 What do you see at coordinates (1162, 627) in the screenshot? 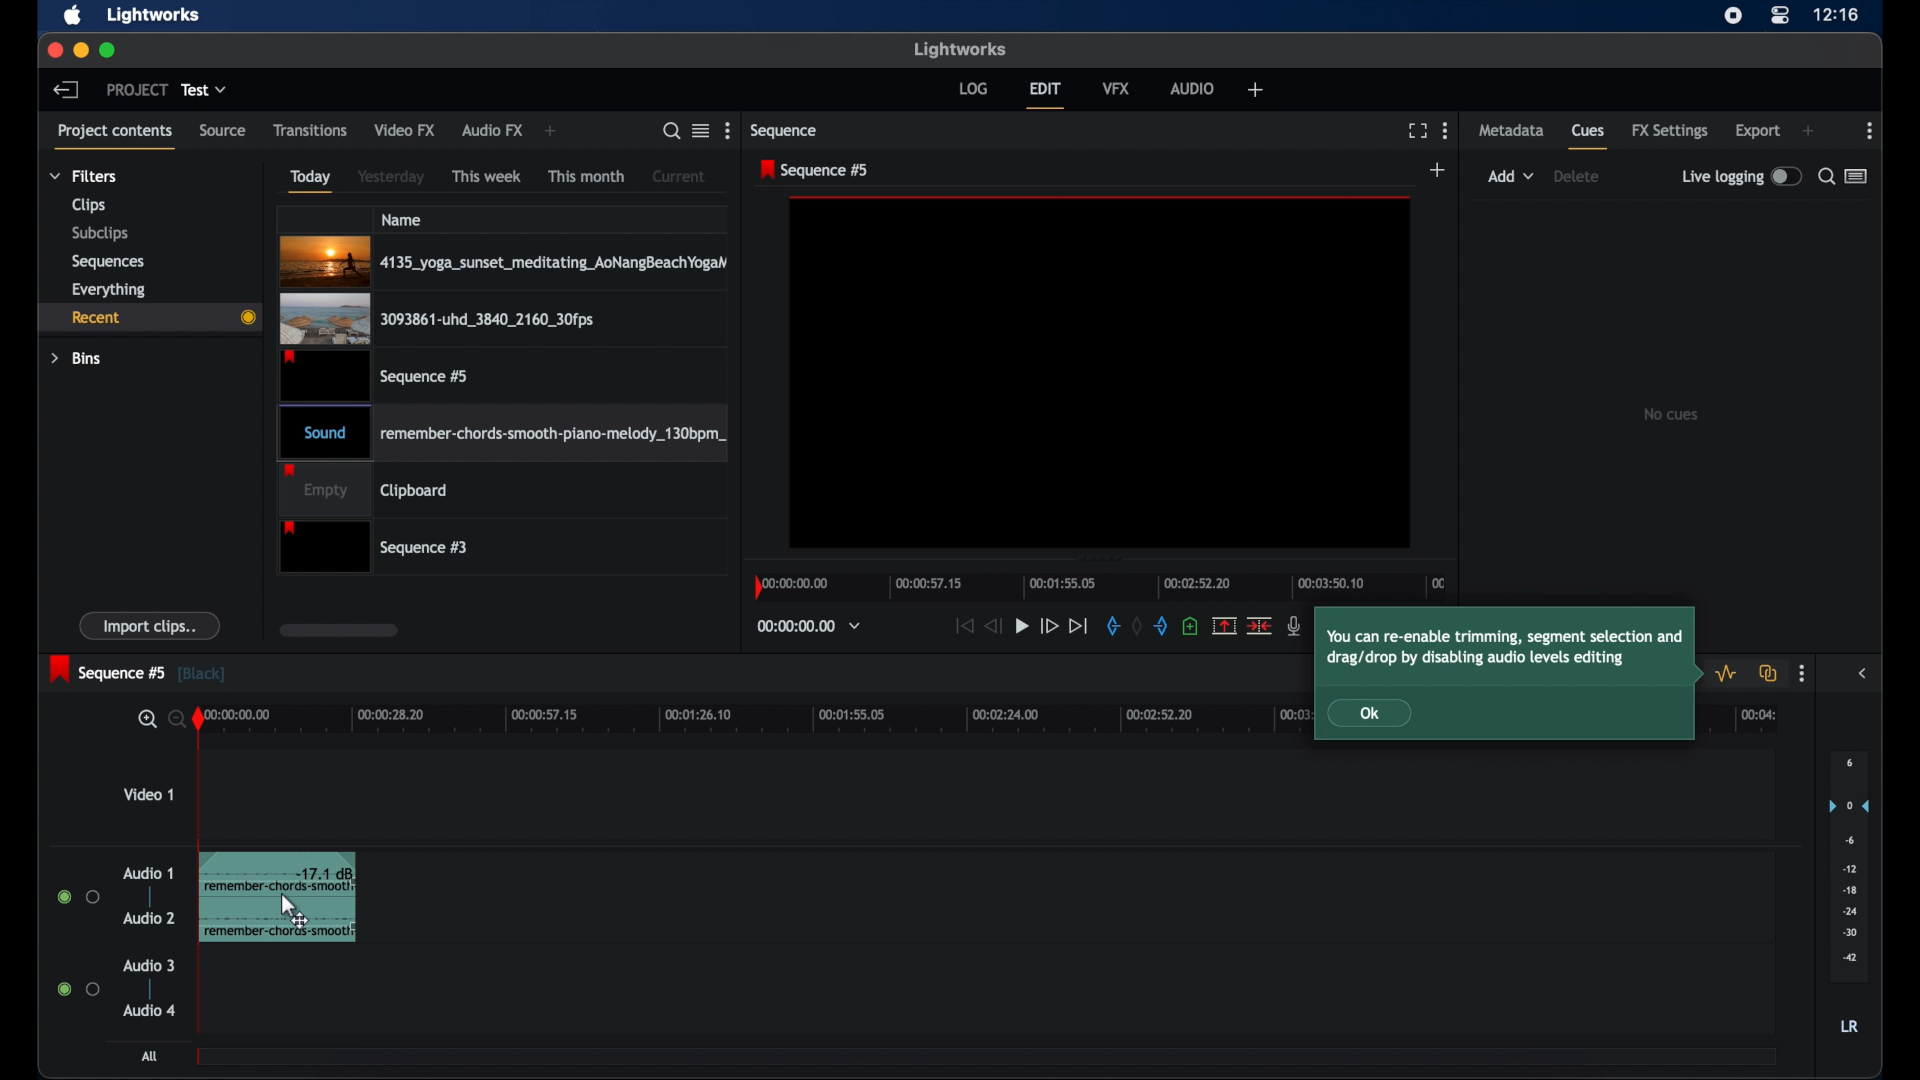
I see `out mark` at bounding box center [1162, 627].